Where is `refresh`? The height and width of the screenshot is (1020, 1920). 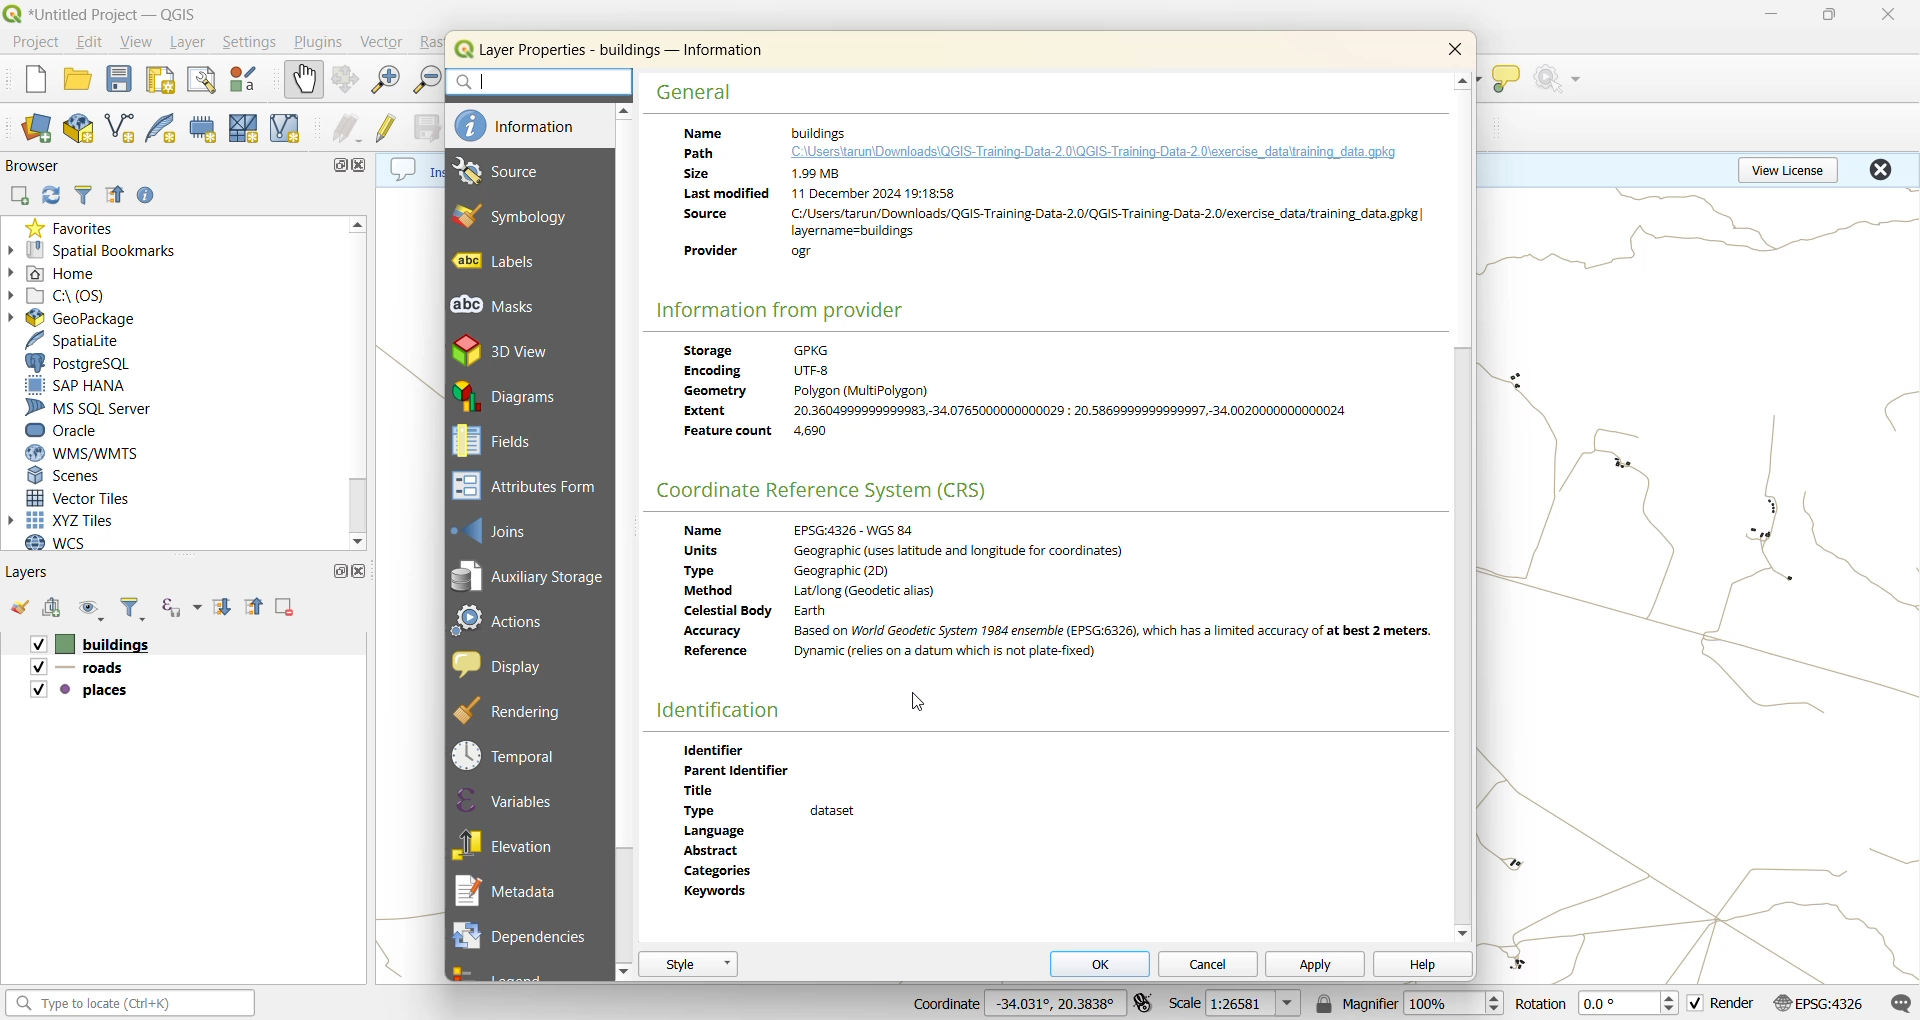
refresh is located at coordinates (58, 195).